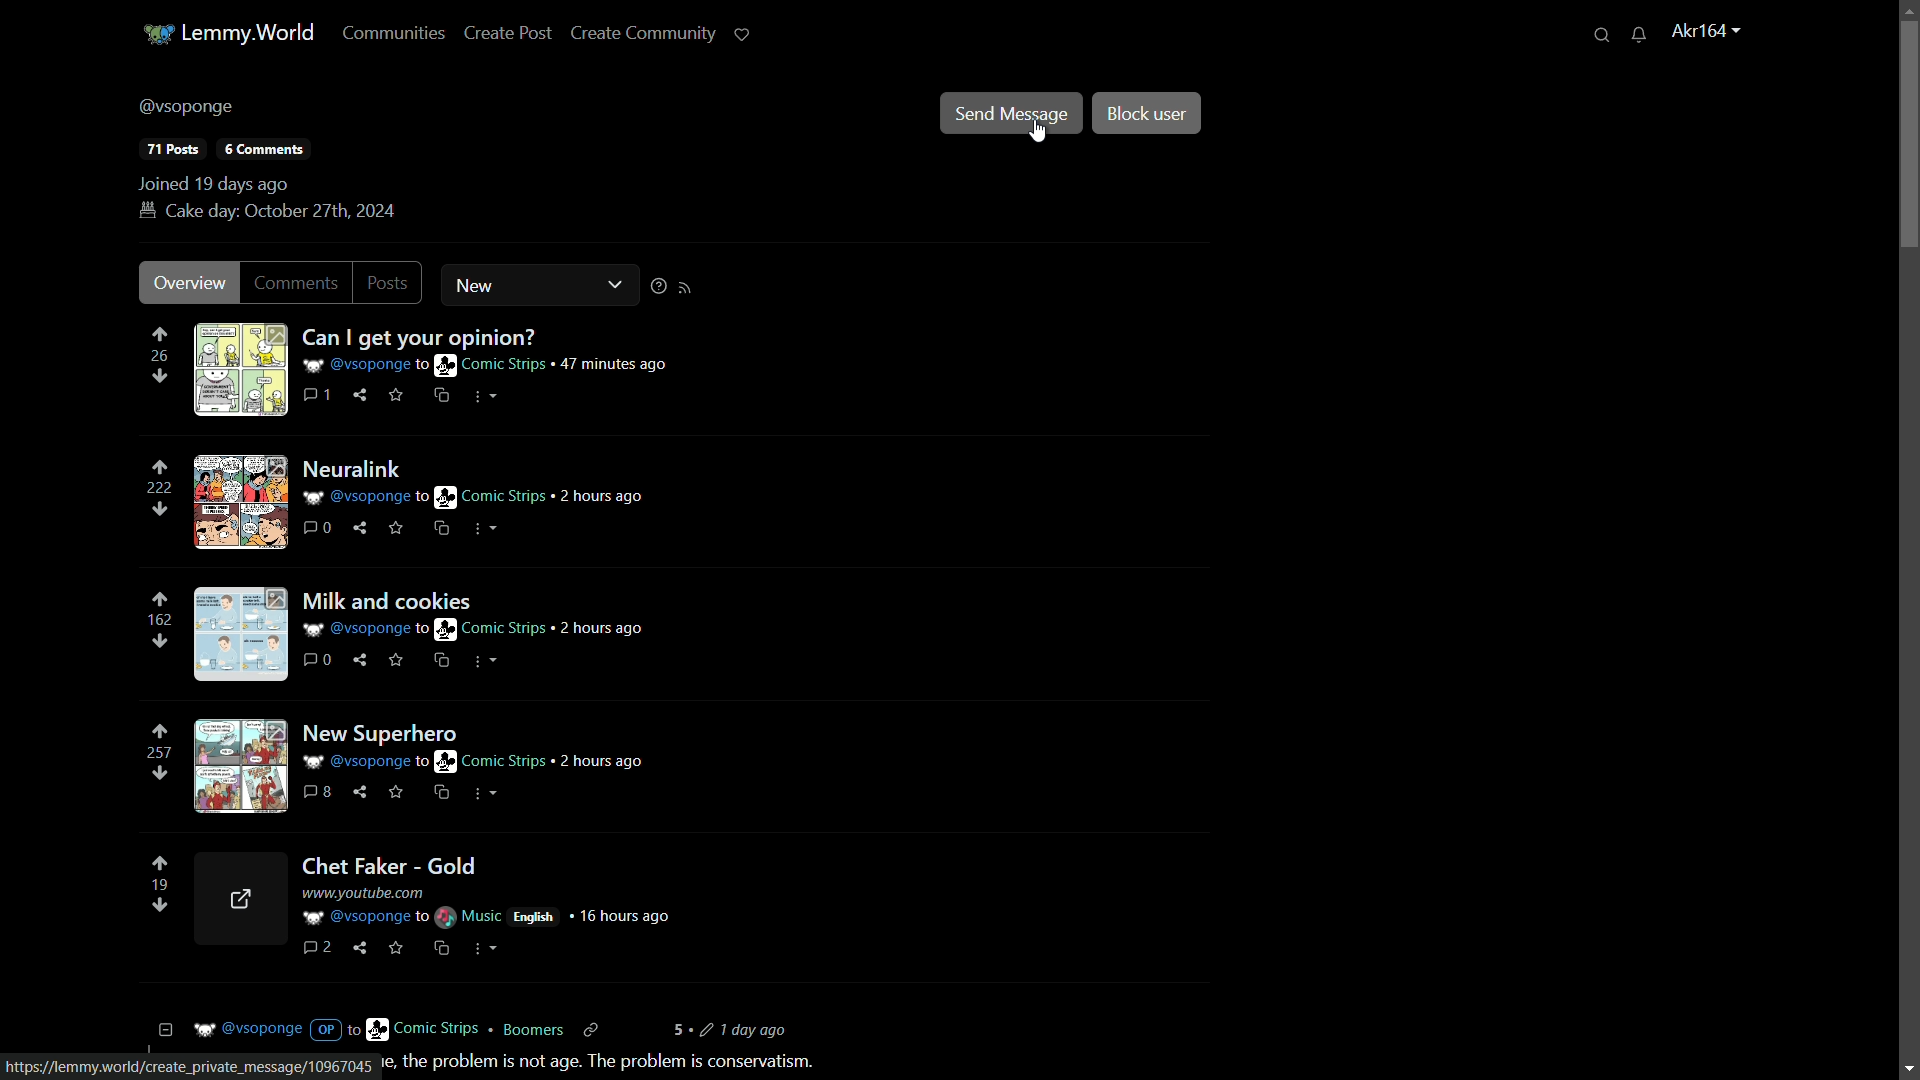 This screenshot has width=1920, height=1080. I want to click on number of votes, so click(160, 754).